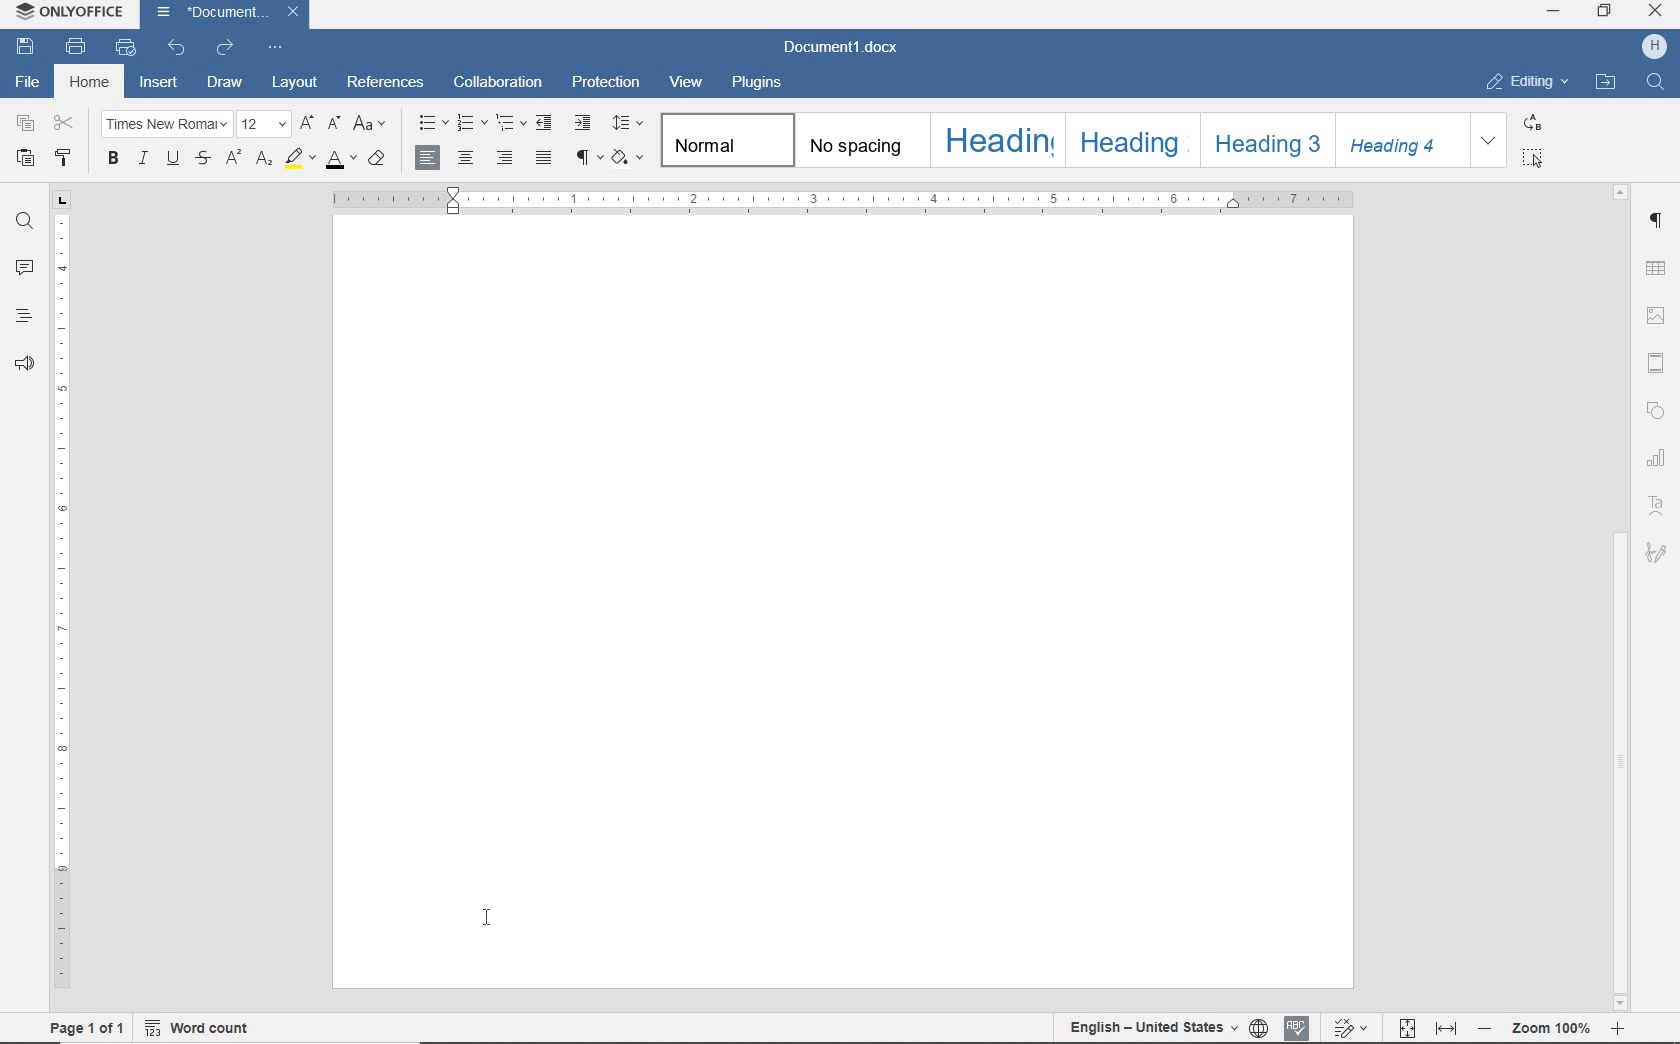  I want to click on paragraph settings, so click(1659, 223).